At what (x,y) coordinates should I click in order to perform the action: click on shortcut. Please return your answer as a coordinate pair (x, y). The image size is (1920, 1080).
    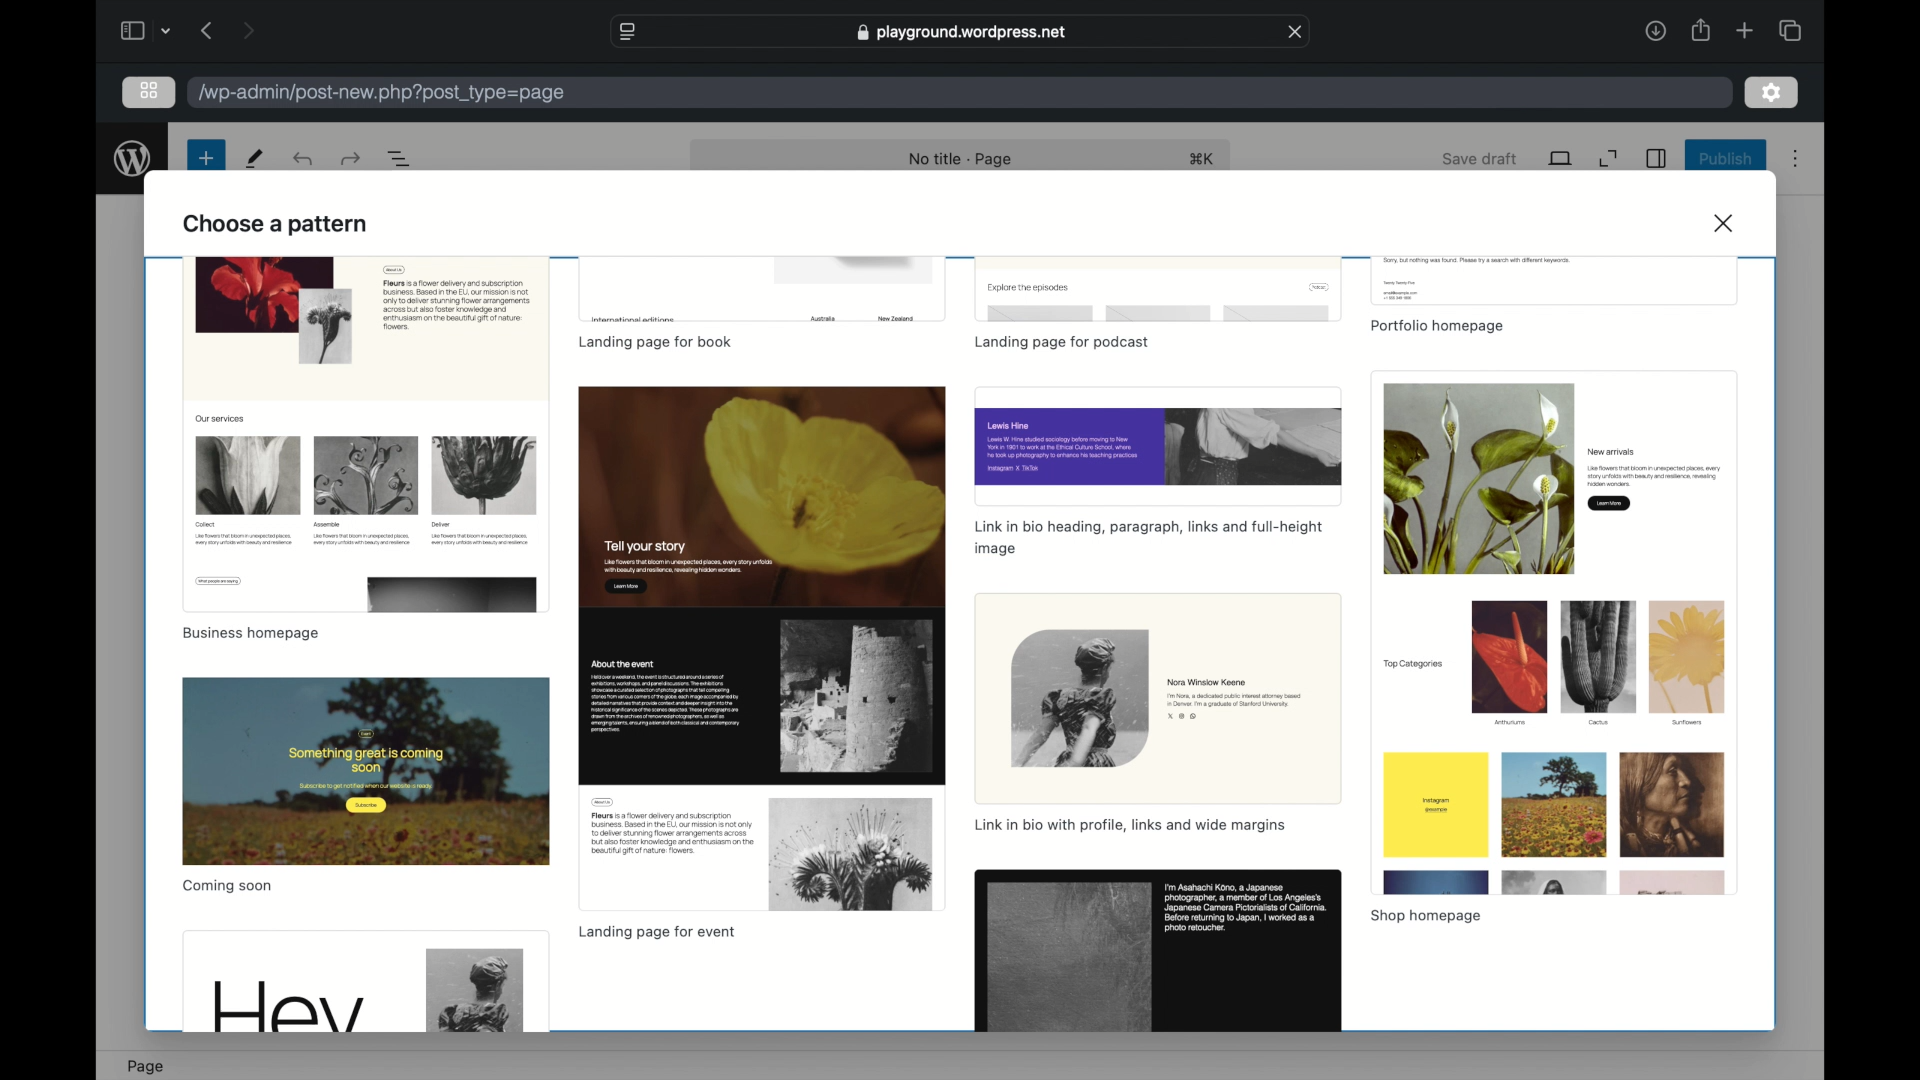
    Looking at the image, I should click on (1205, 160).